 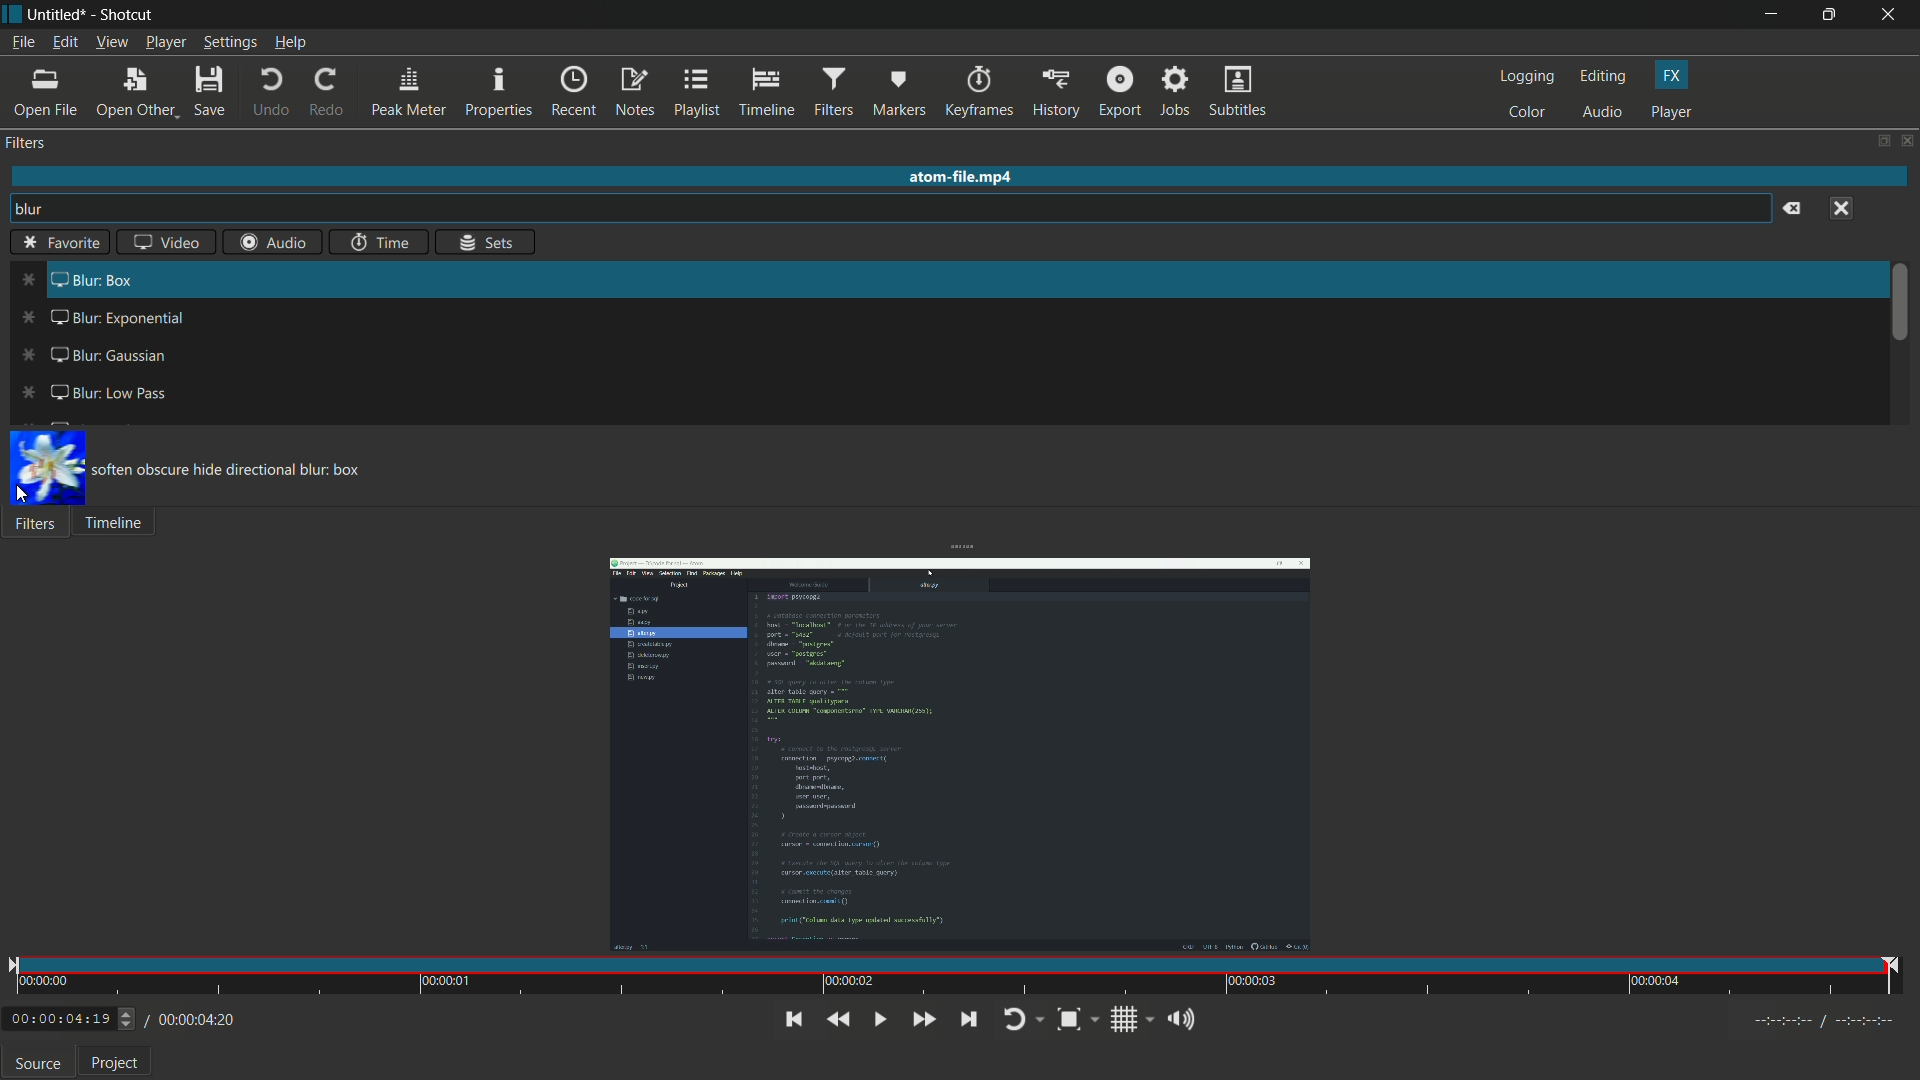 I want to click on source, so click(x=37, y=1064).